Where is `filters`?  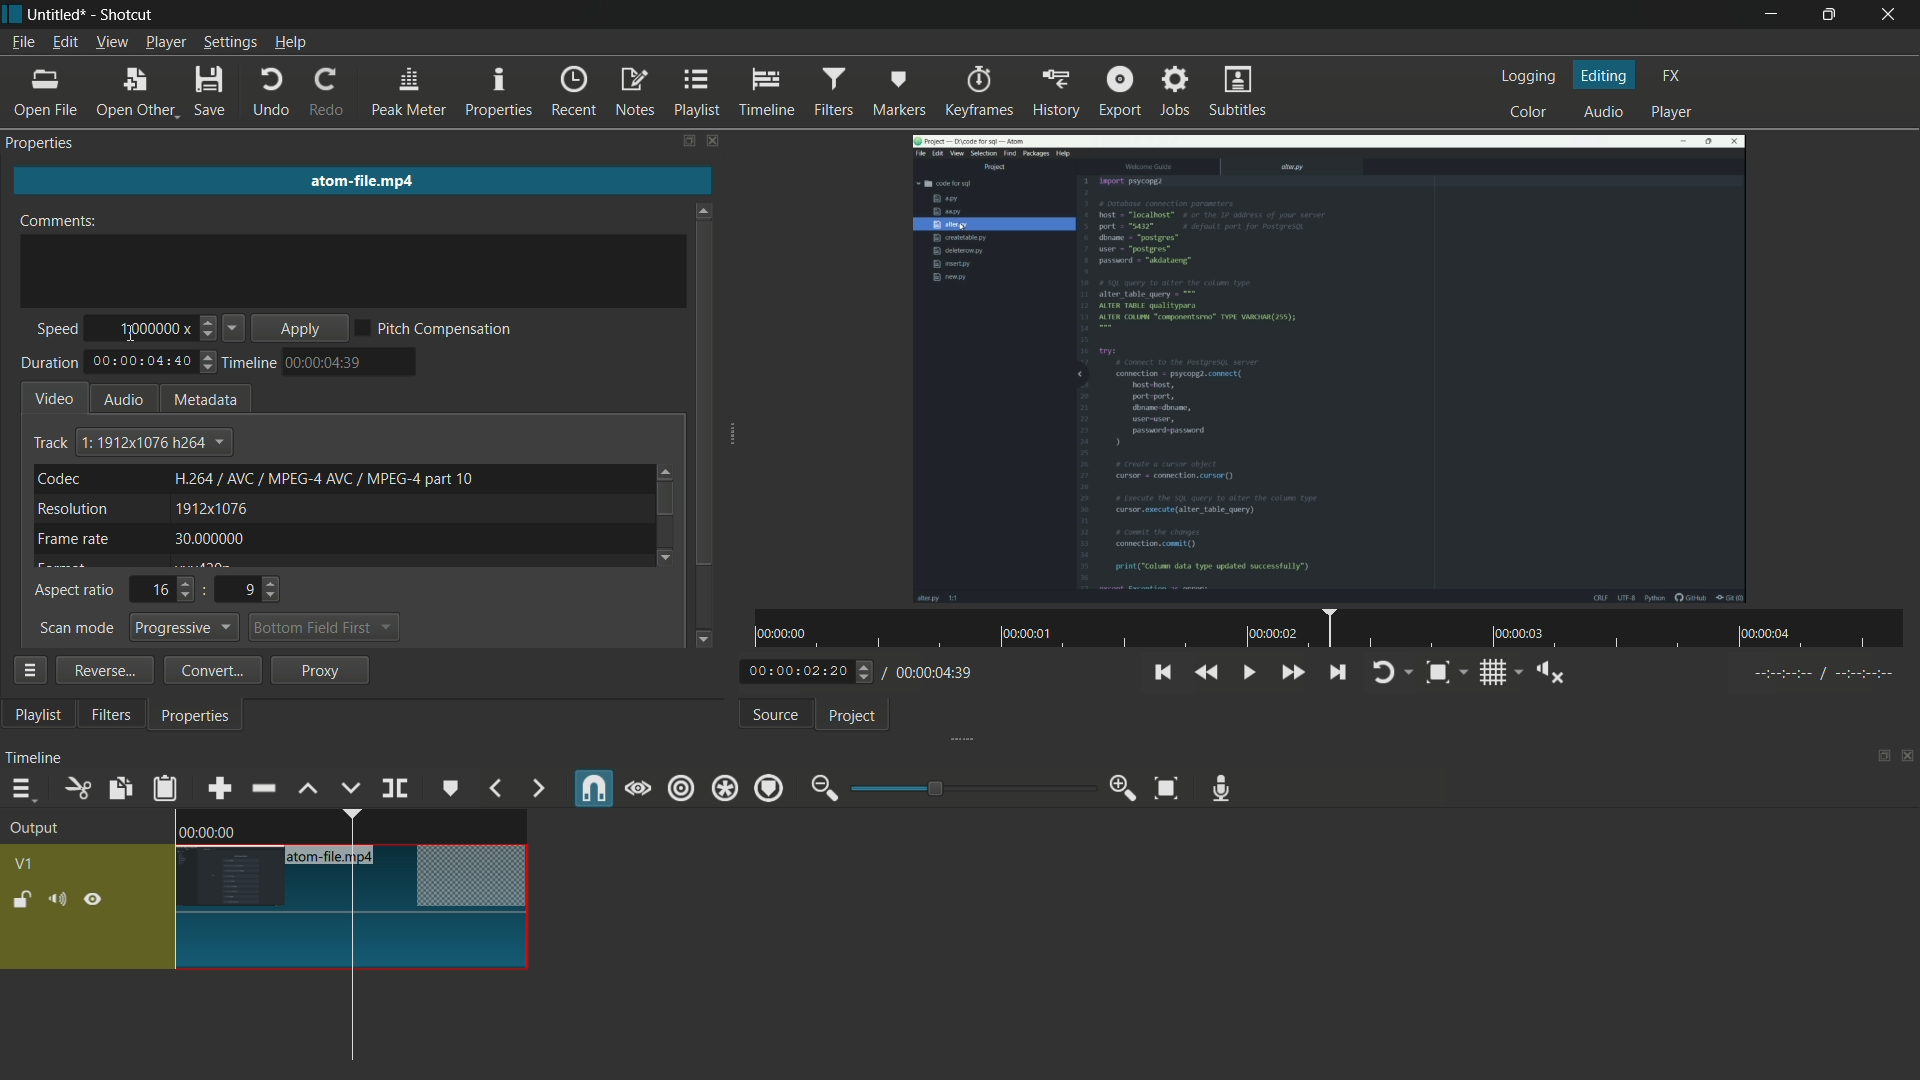
filters is located at coordinates (115, 716).